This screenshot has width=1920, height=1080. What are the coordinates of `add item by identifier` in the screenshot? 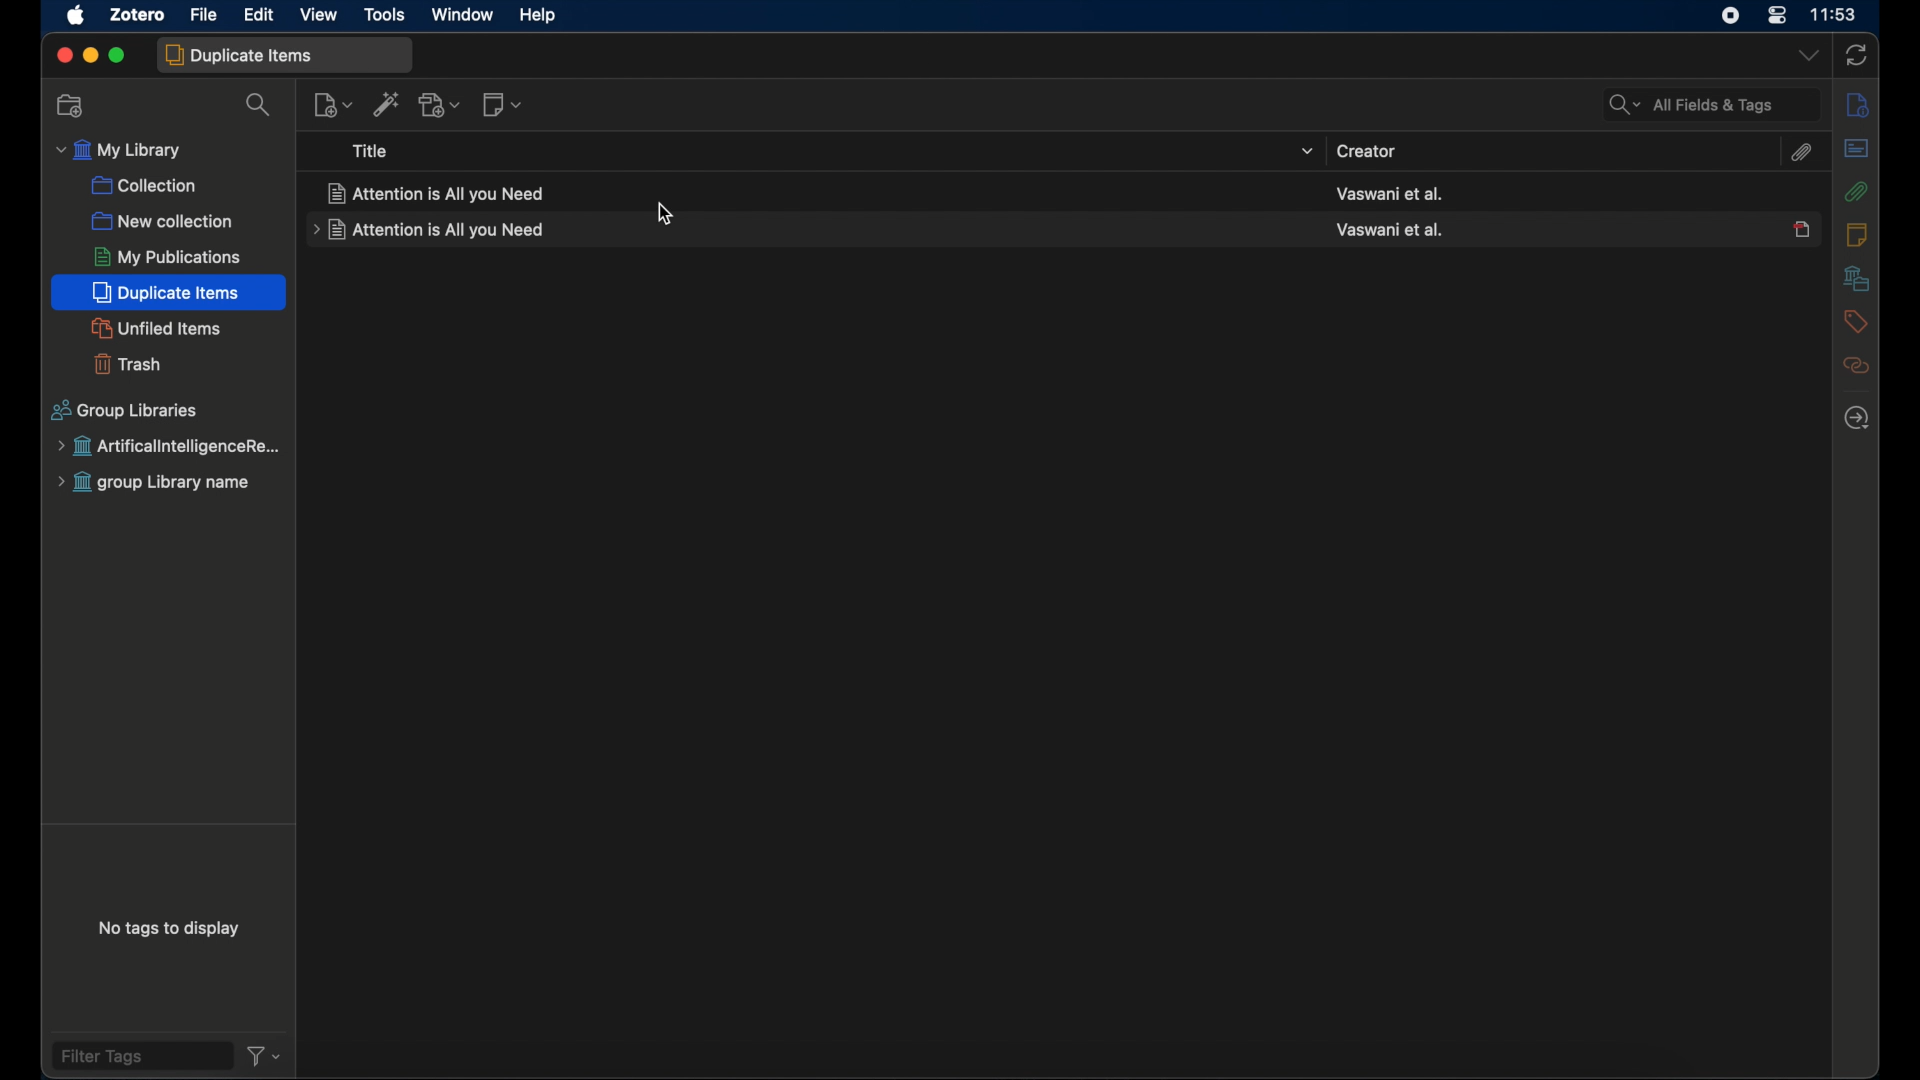 It's located at (387, 105).